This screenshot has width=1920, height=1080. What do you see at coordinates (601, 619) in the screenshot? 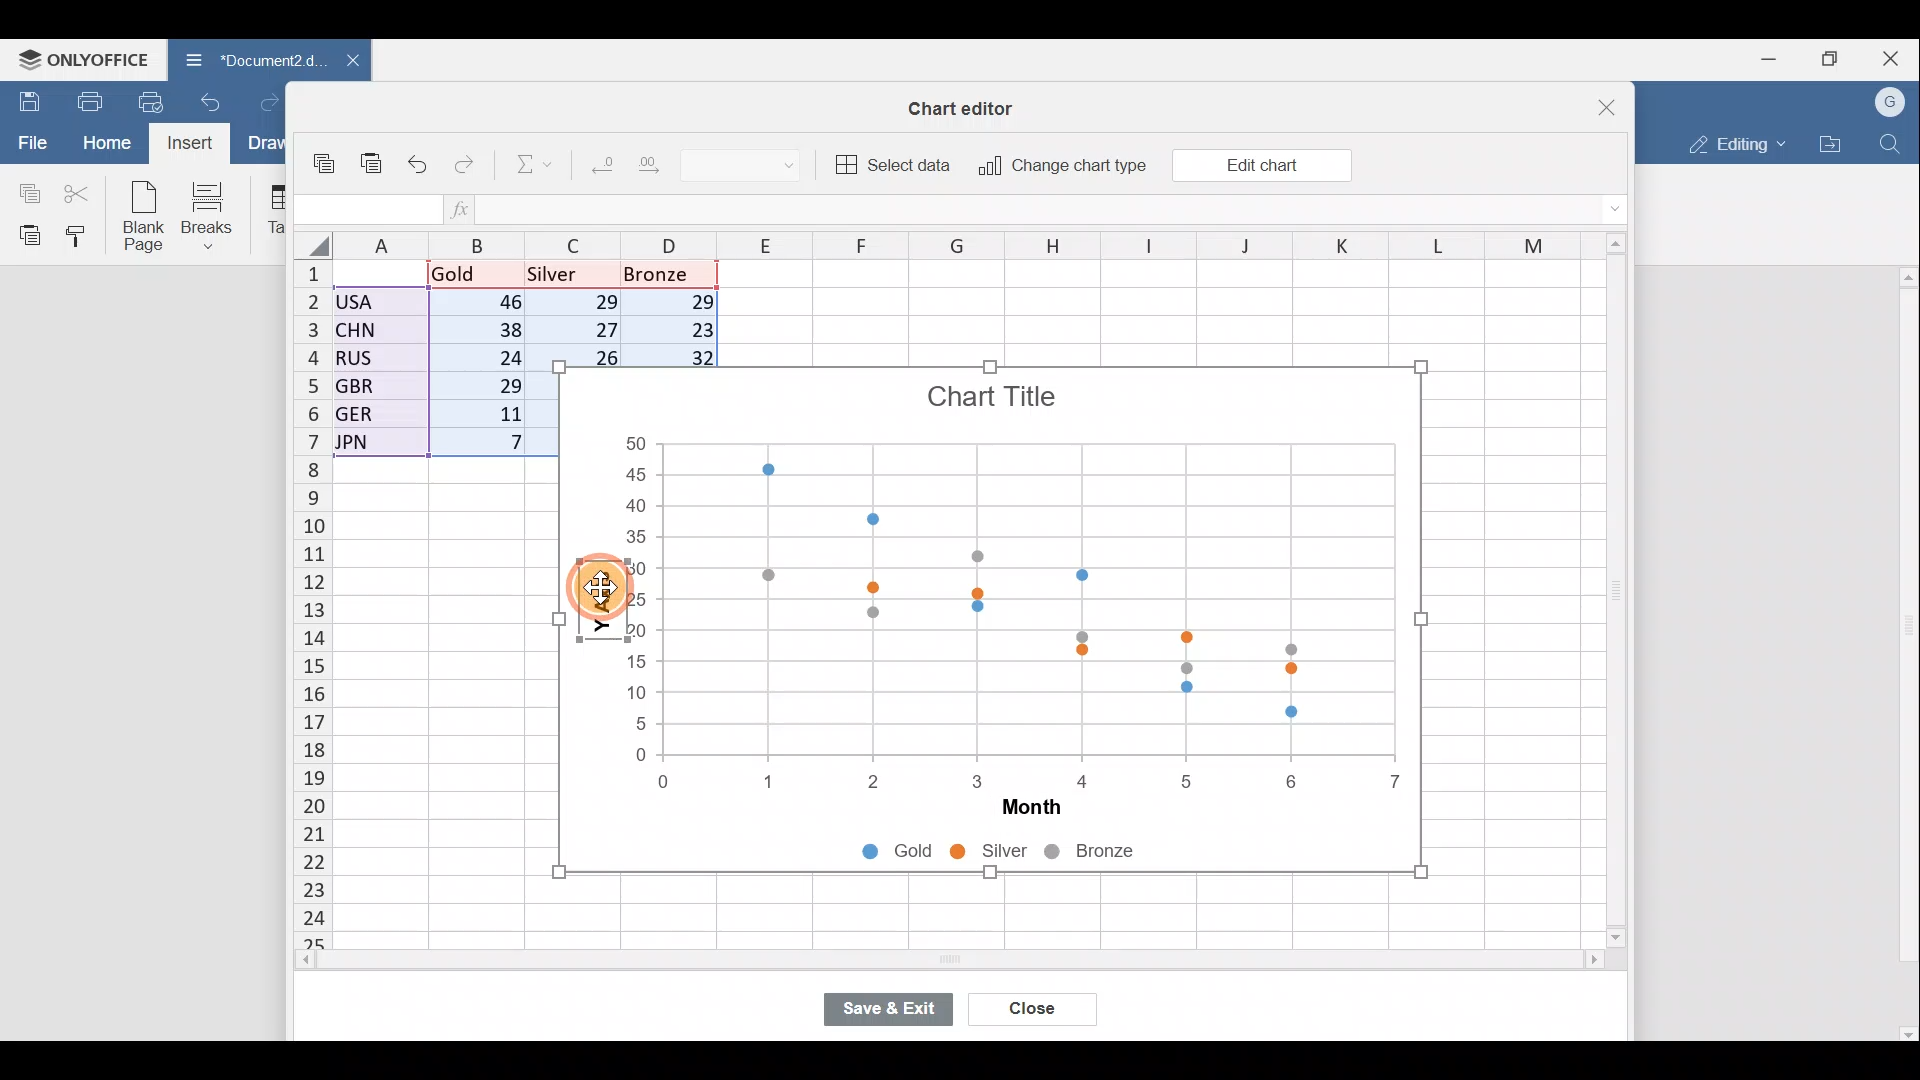
I see `Cursor on Y-axis` at bounding box center [601, 619].